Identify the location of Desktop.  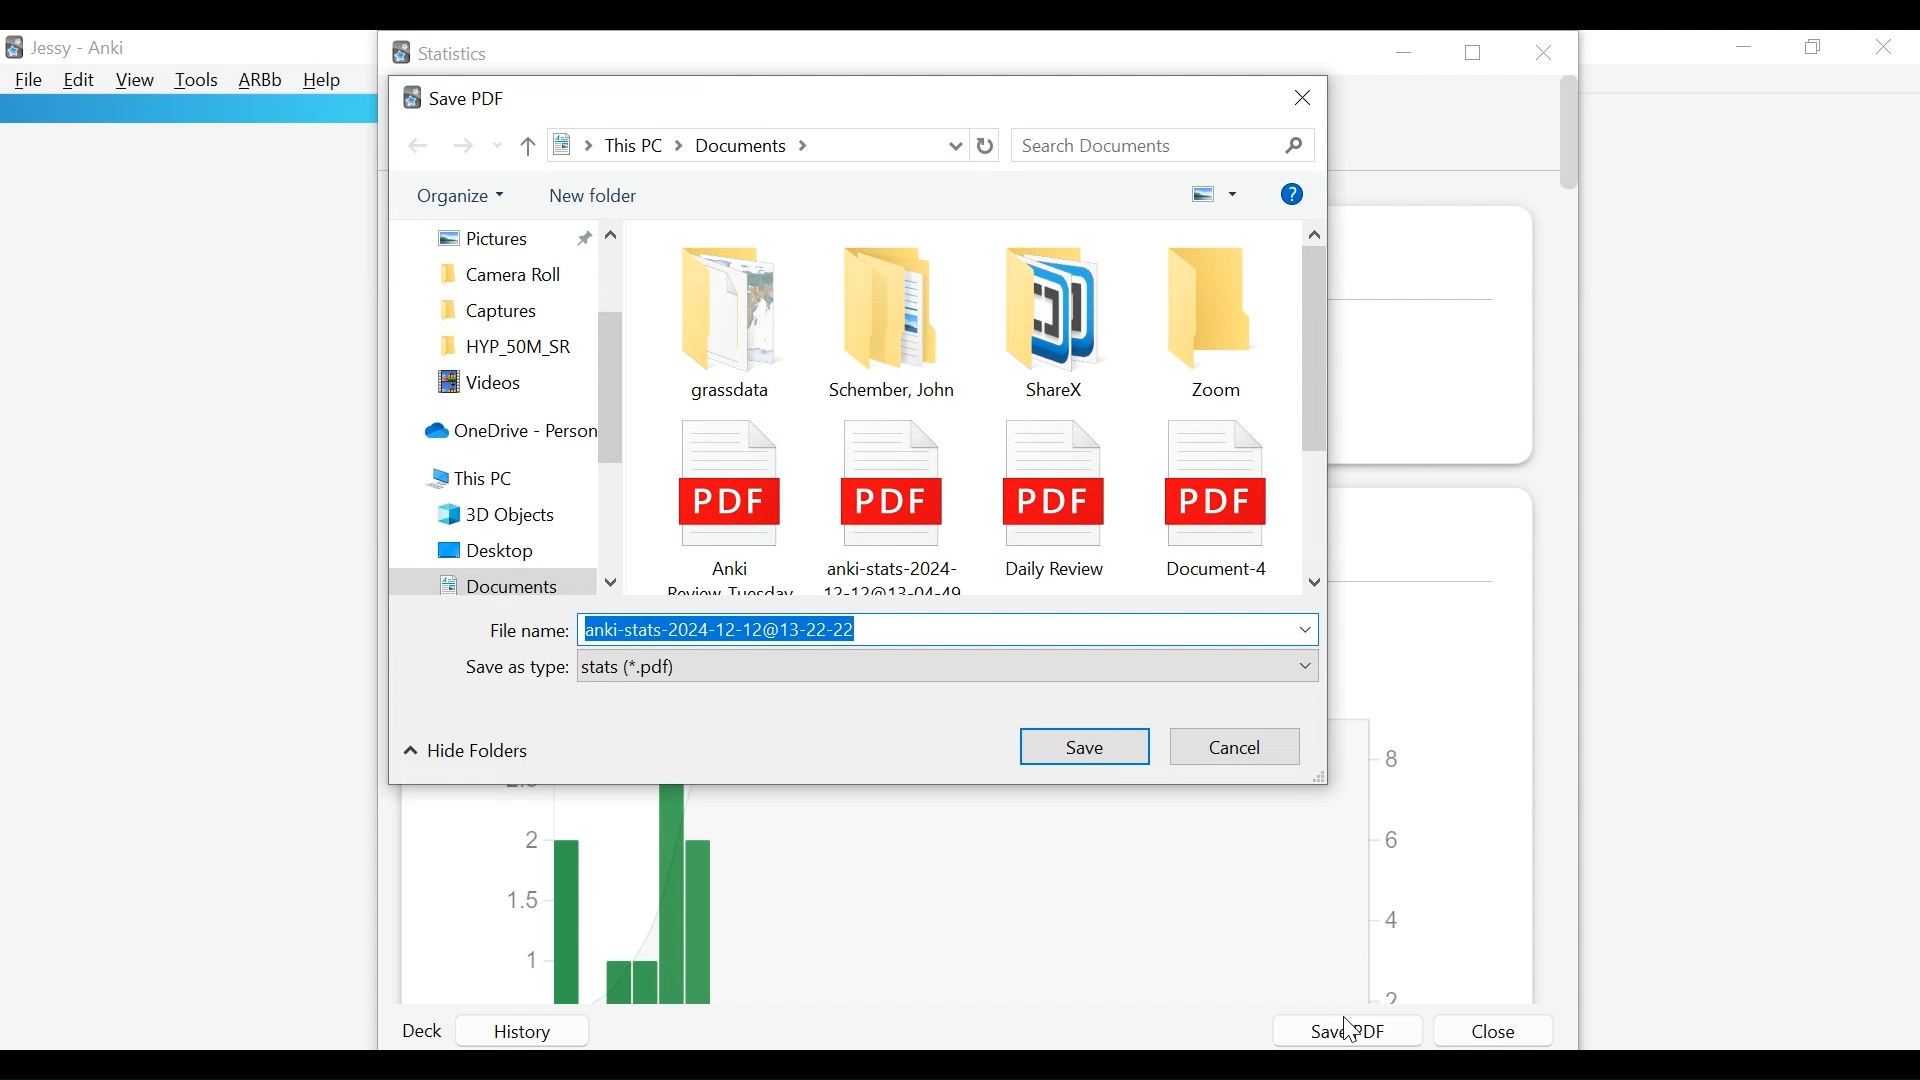
(507, 552).